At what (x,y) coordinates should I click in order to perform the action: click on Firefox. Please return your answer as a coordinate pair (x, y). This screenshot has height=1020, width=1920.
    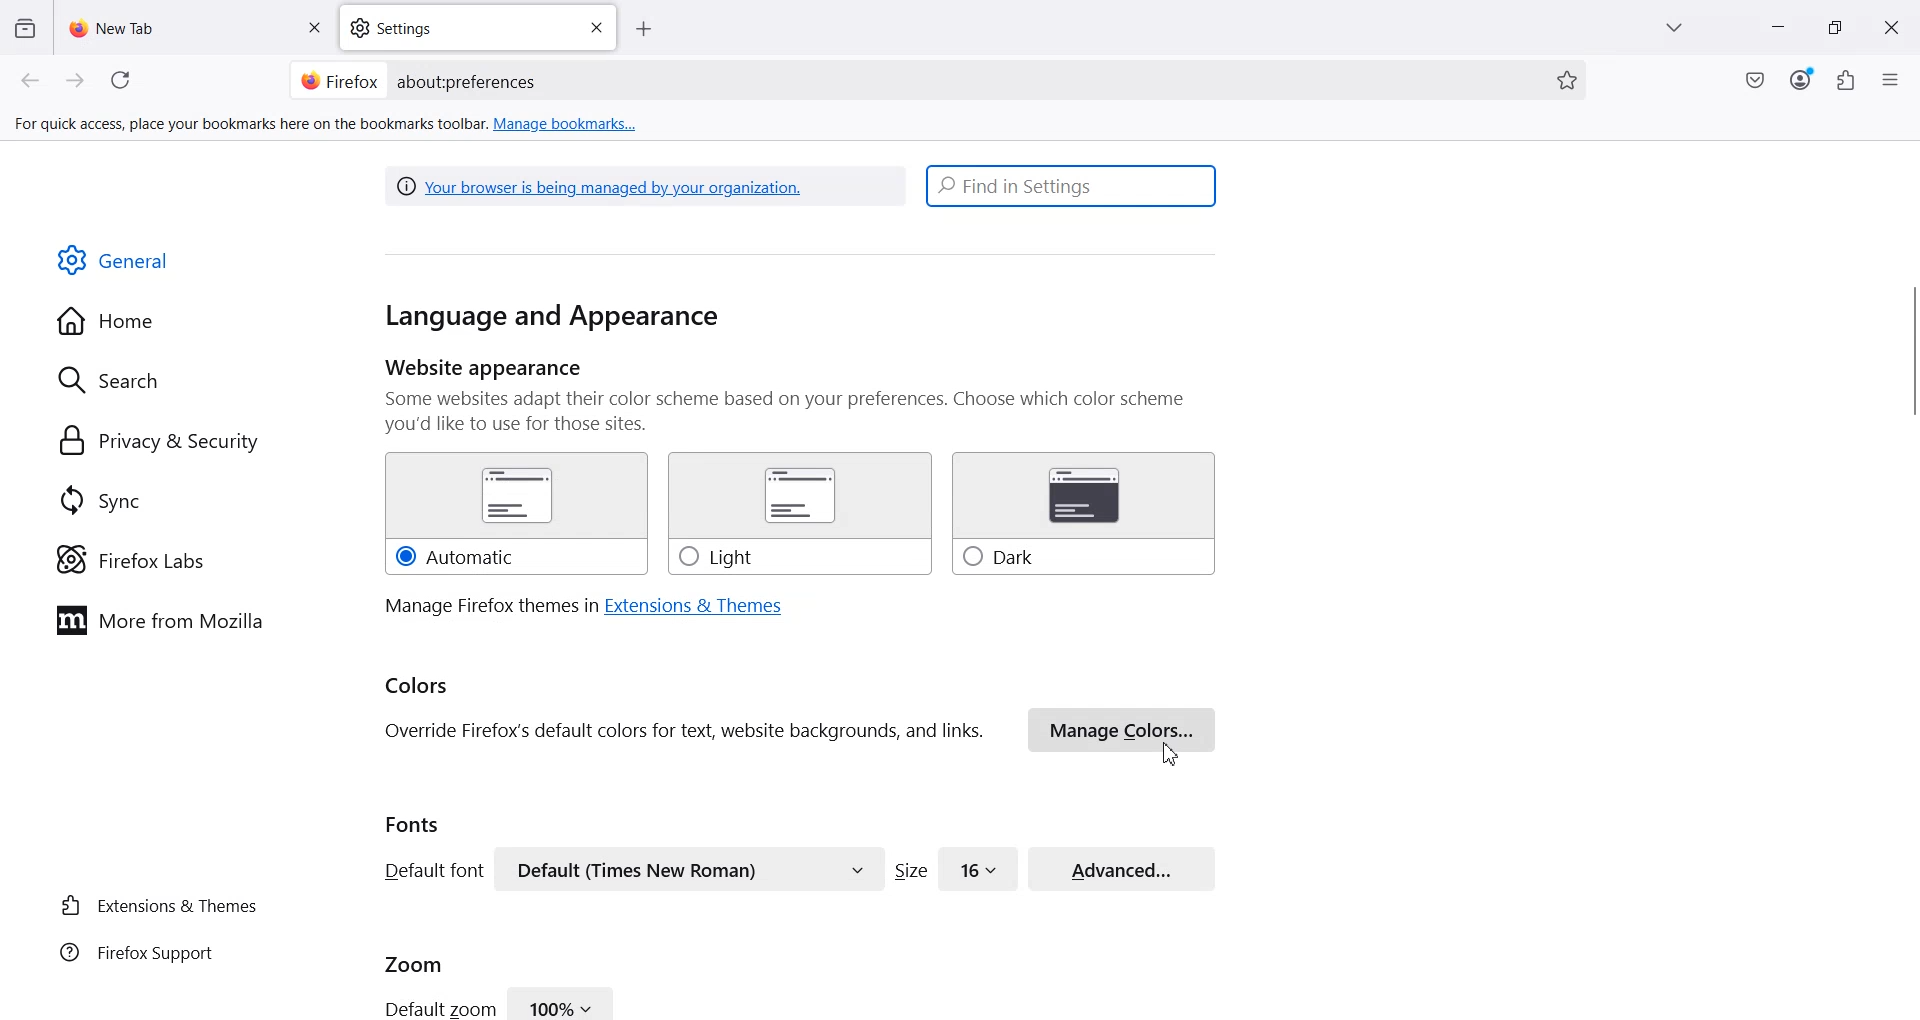
    Looking at the image, I should click on (339, 79).